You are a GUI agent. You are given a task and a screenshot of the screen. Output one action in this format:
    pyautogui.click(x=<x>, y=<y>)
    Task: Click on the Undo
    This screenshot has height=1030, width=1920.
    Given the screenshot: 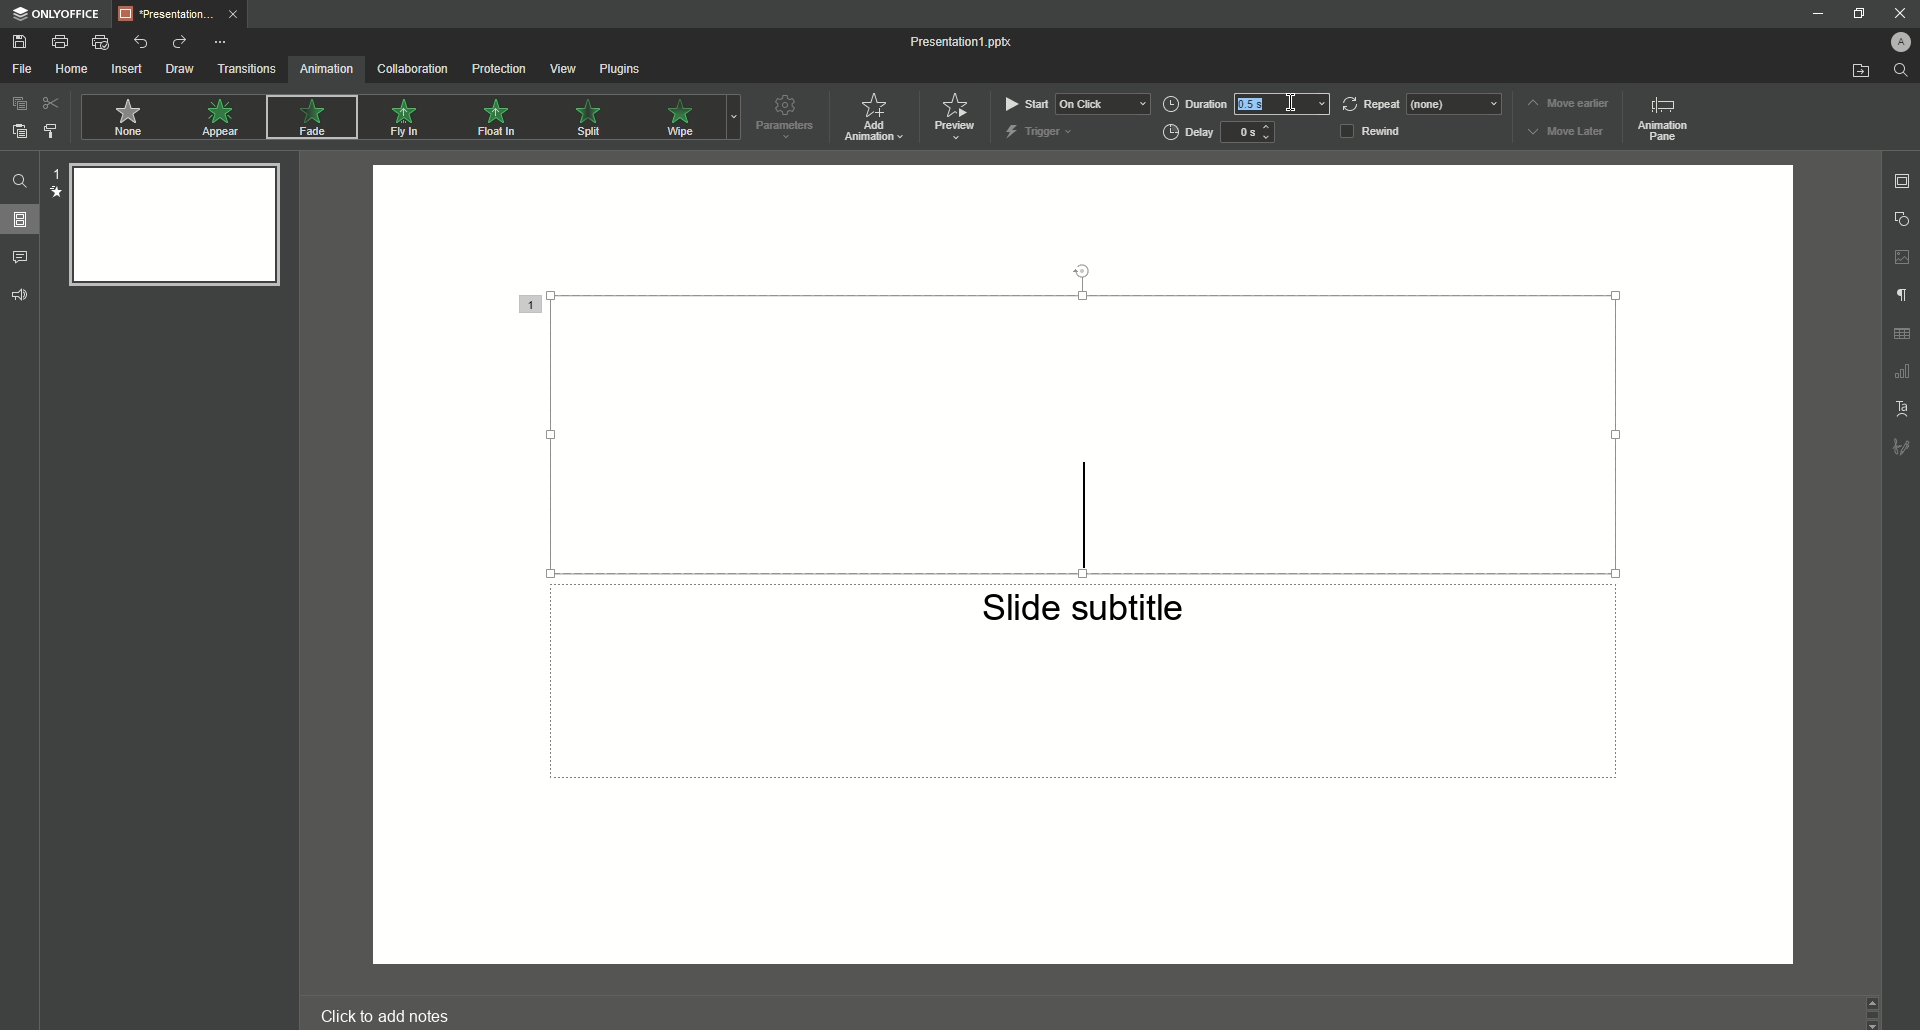 What is the action you would take?
    pyautogui.click(x=139, y=41)
    